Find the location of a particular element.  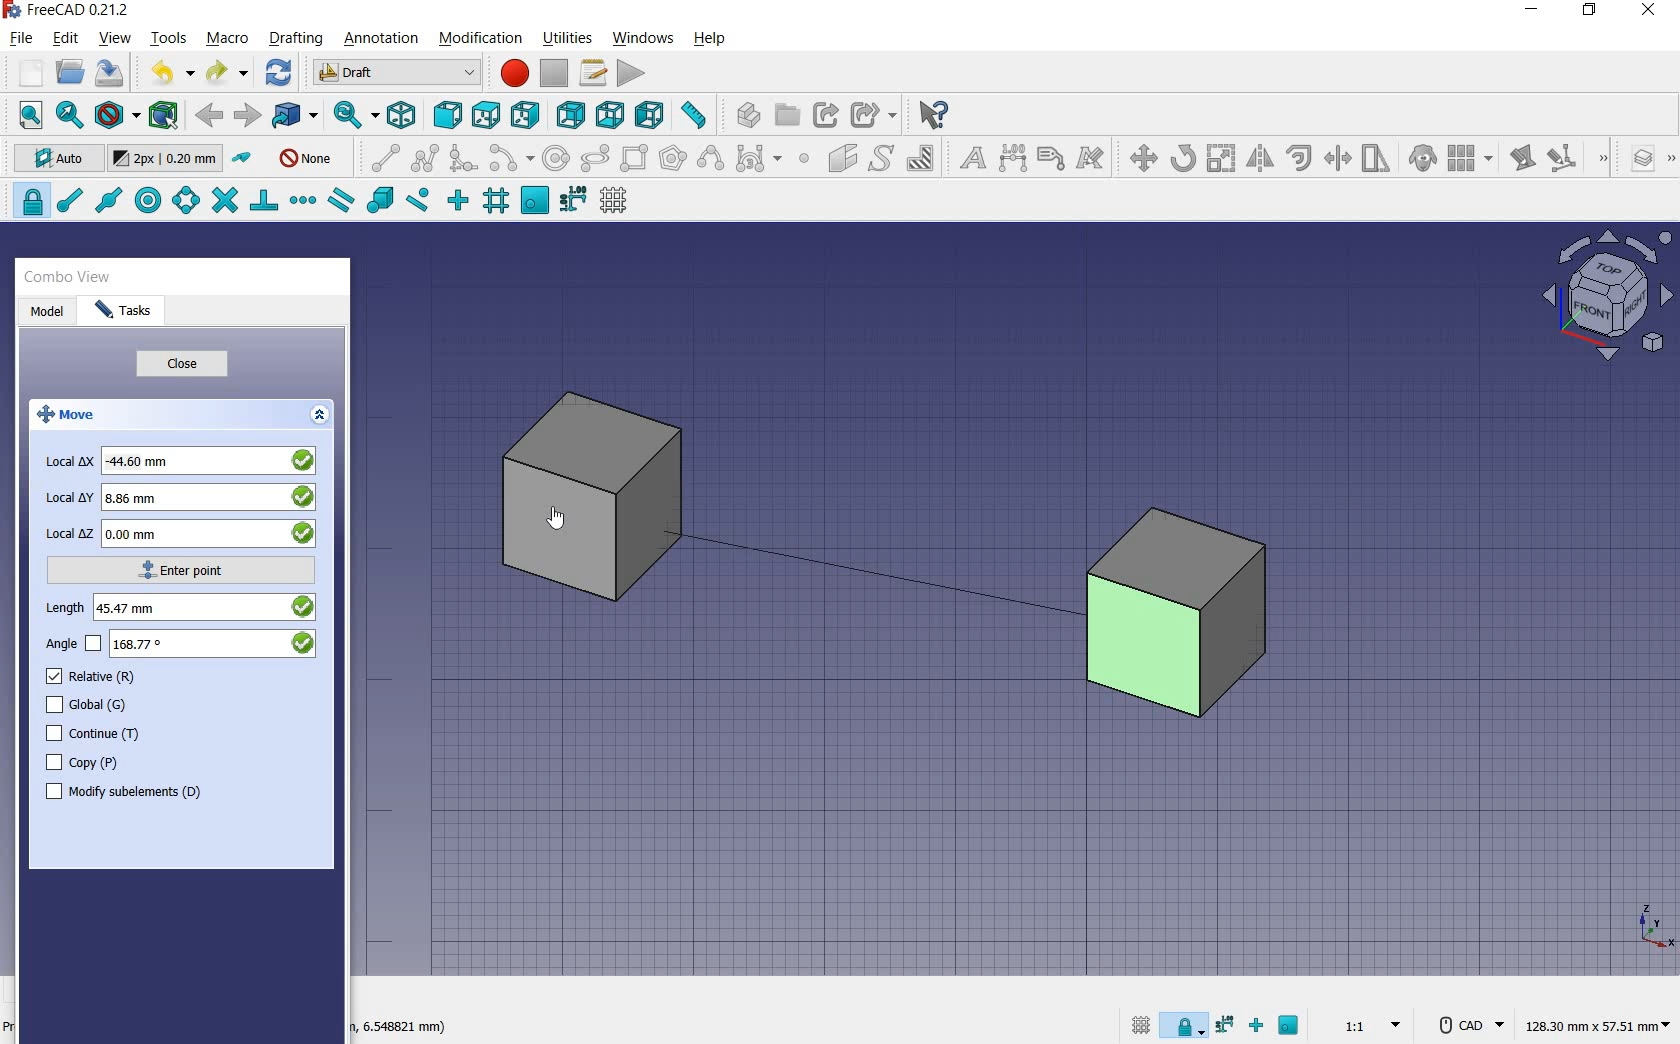

circle is located at coordinates (558, 157).